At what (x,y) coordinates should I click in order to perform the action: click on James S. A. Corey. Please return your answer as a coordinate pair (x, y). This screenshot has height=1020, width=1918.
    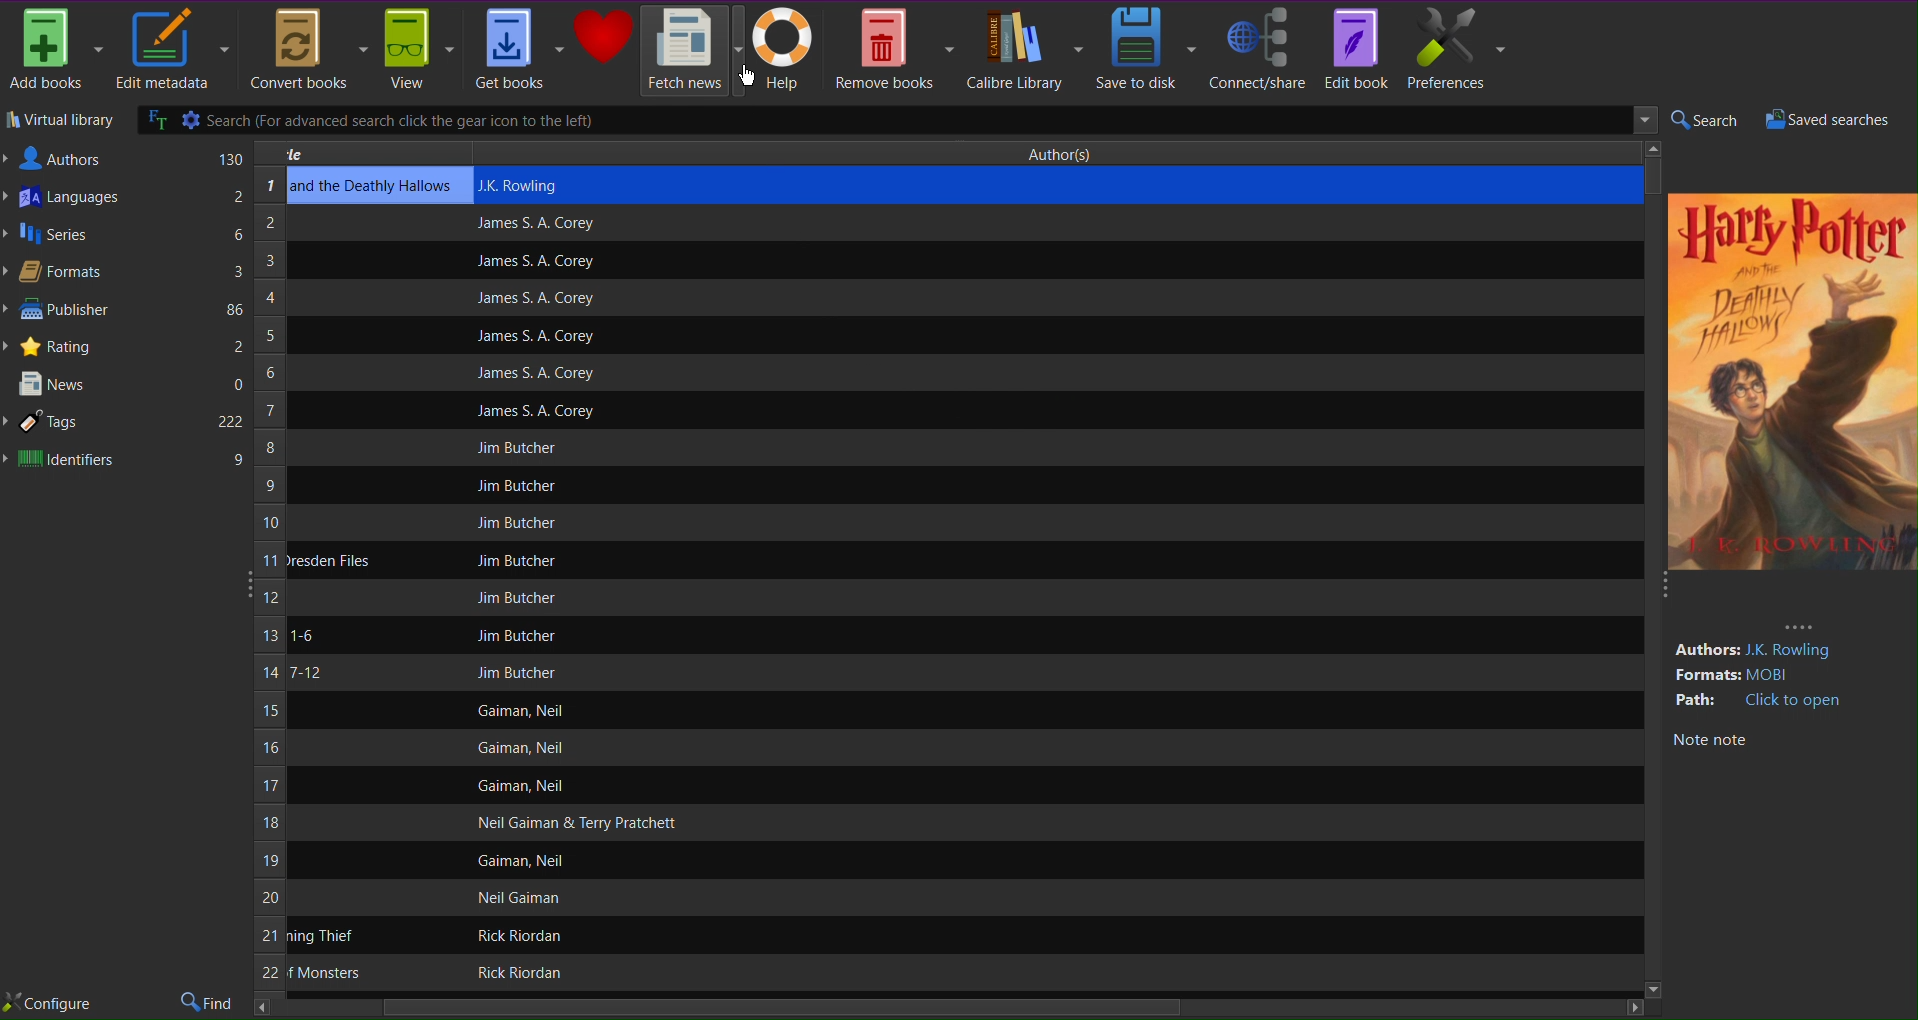
    Looking at the image, I should click on (535, 224).